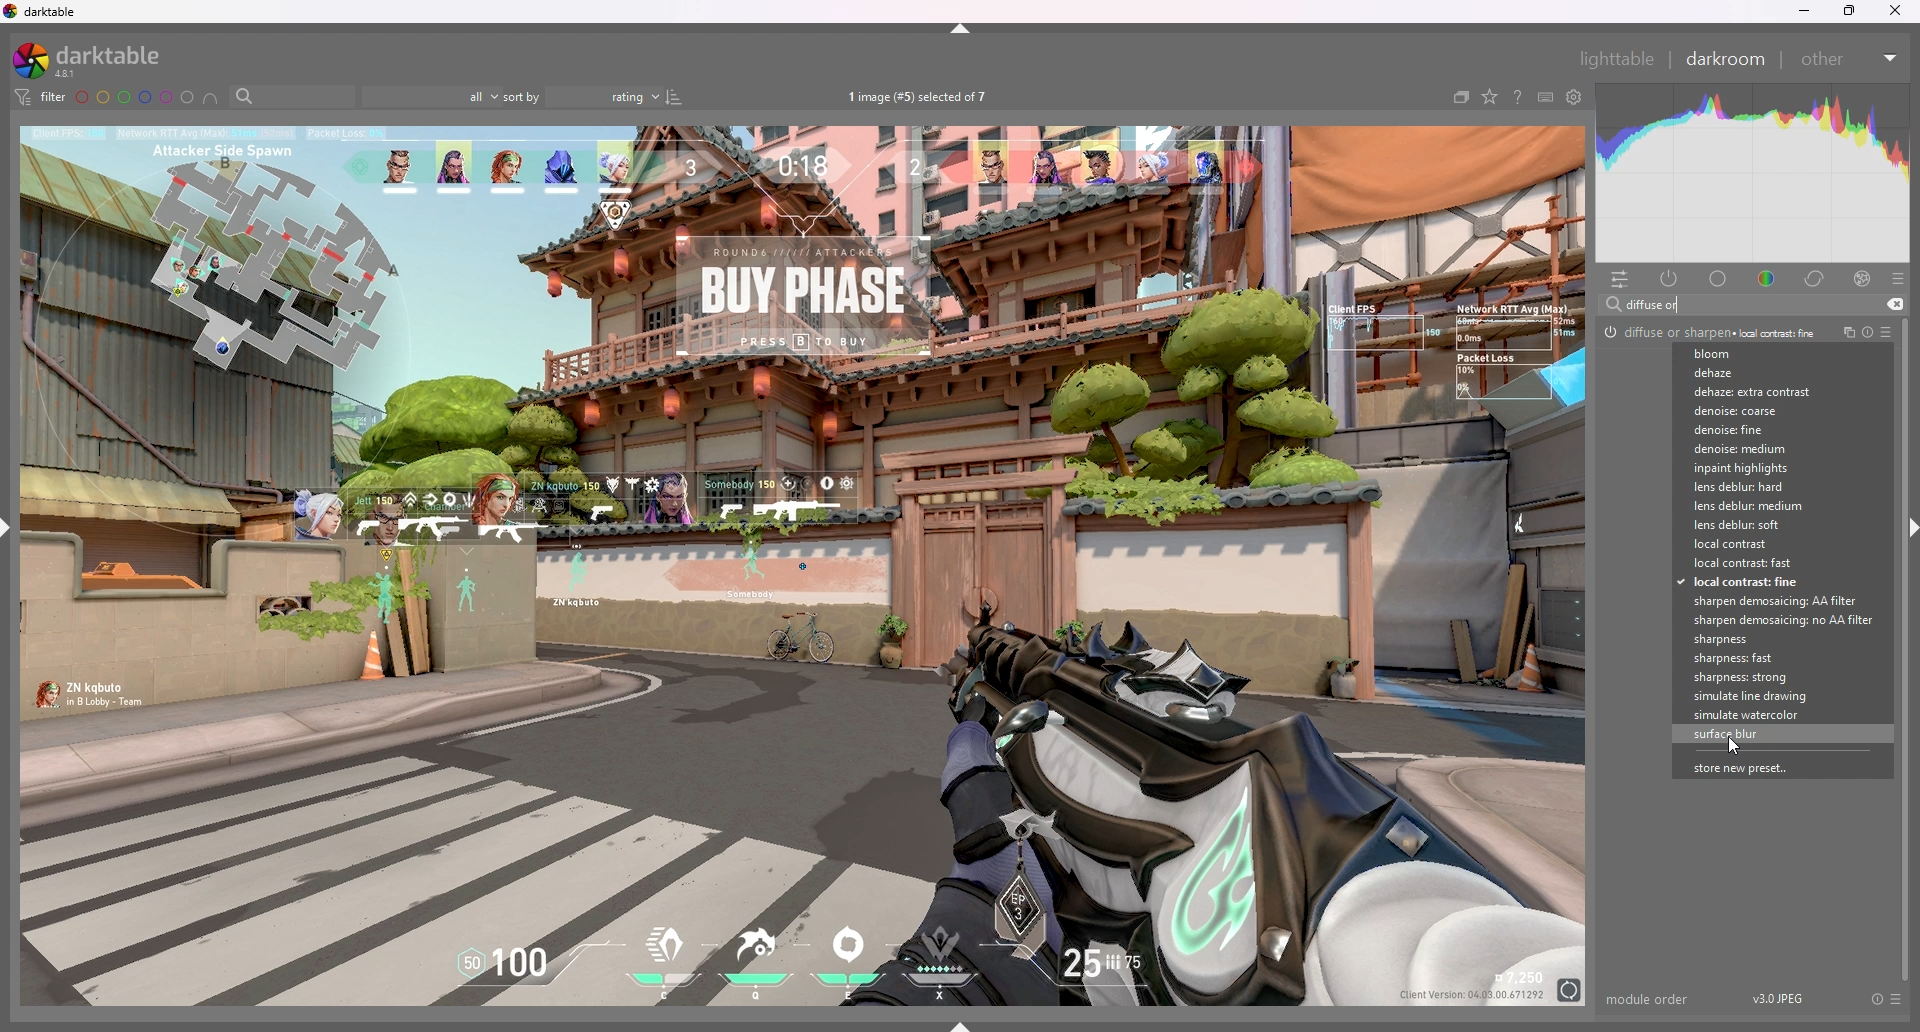 This screenshot has width=1920, height=1032. I want to click on heat graph, so click(1754, 173).